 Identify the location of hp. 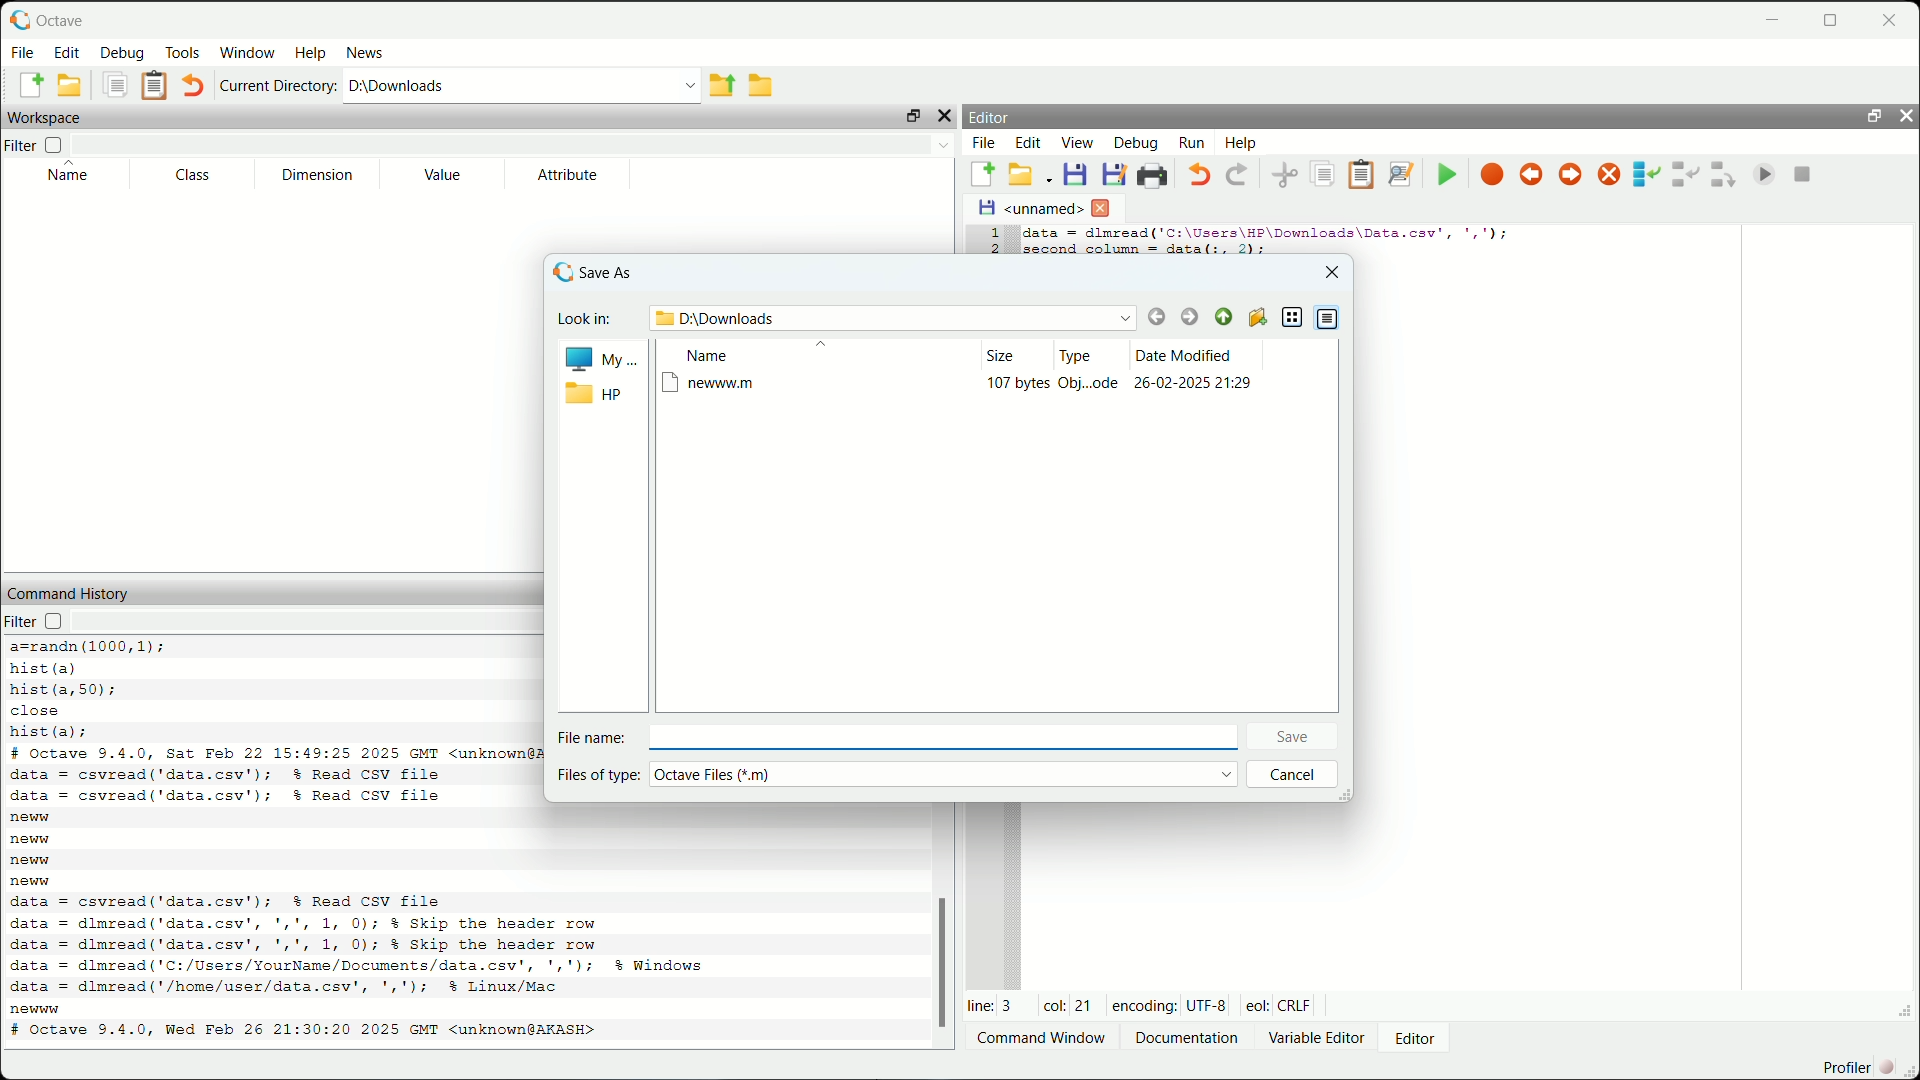
(594, 397).